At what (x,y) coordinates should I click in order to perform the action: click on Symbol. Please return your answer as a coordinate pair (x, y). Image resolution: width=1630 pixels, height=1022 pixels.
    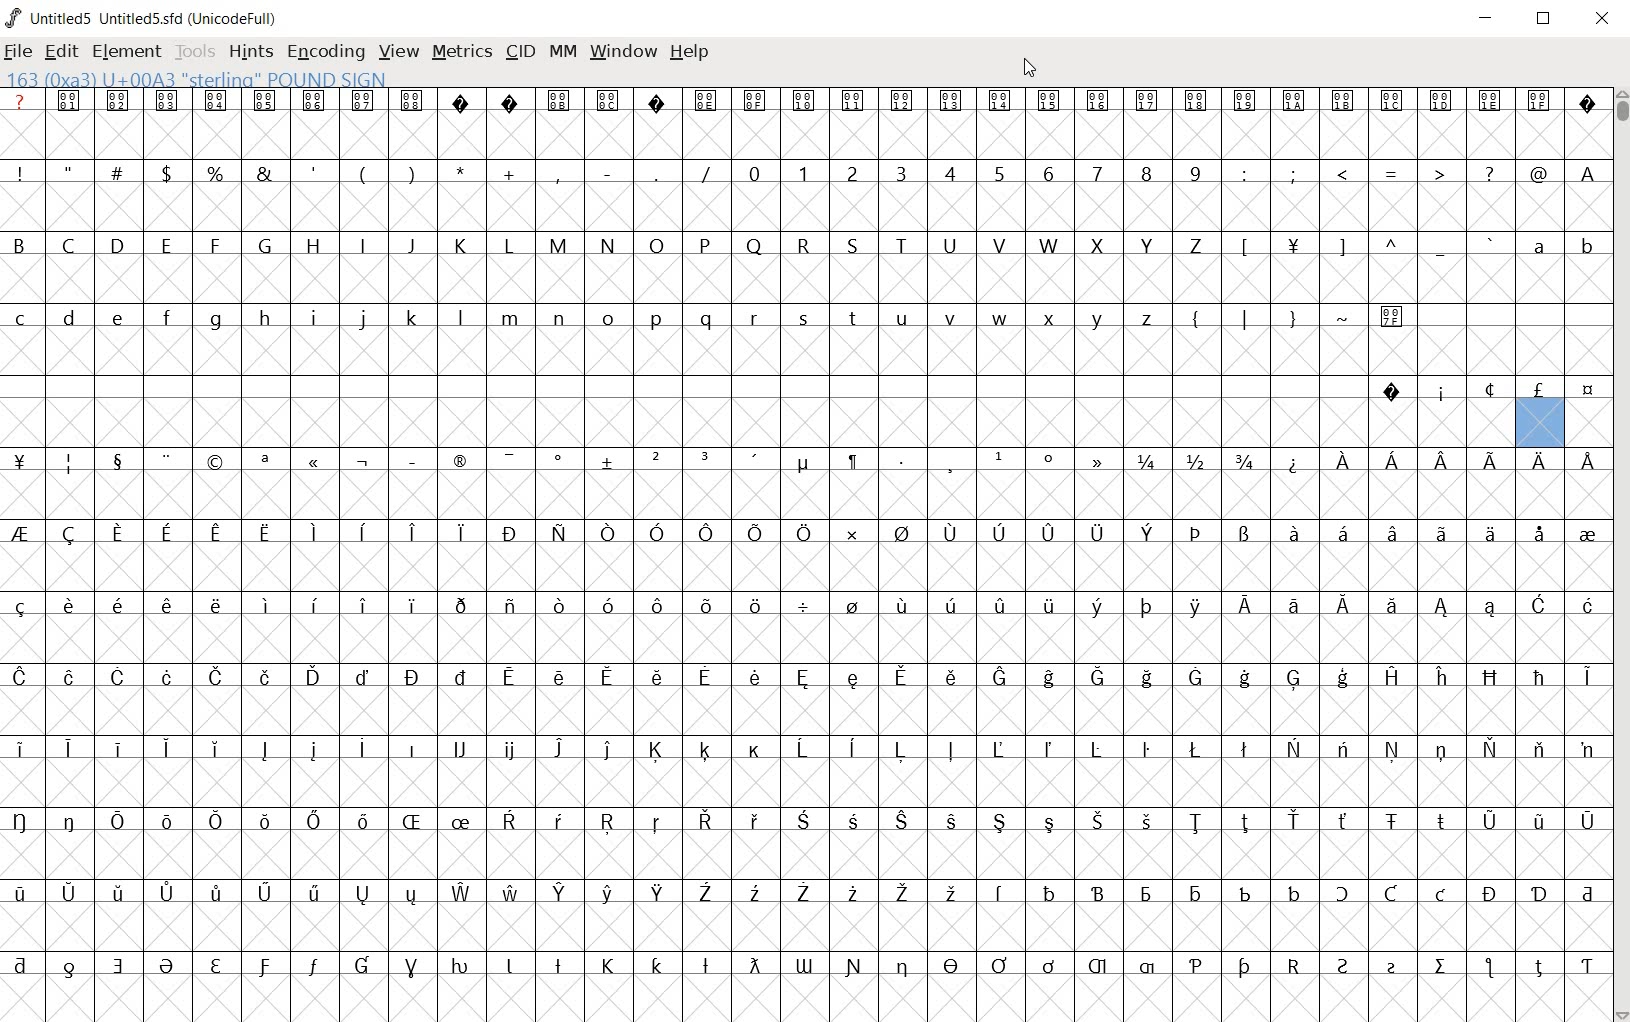
    Looking at the image, I should click on (411, 606).